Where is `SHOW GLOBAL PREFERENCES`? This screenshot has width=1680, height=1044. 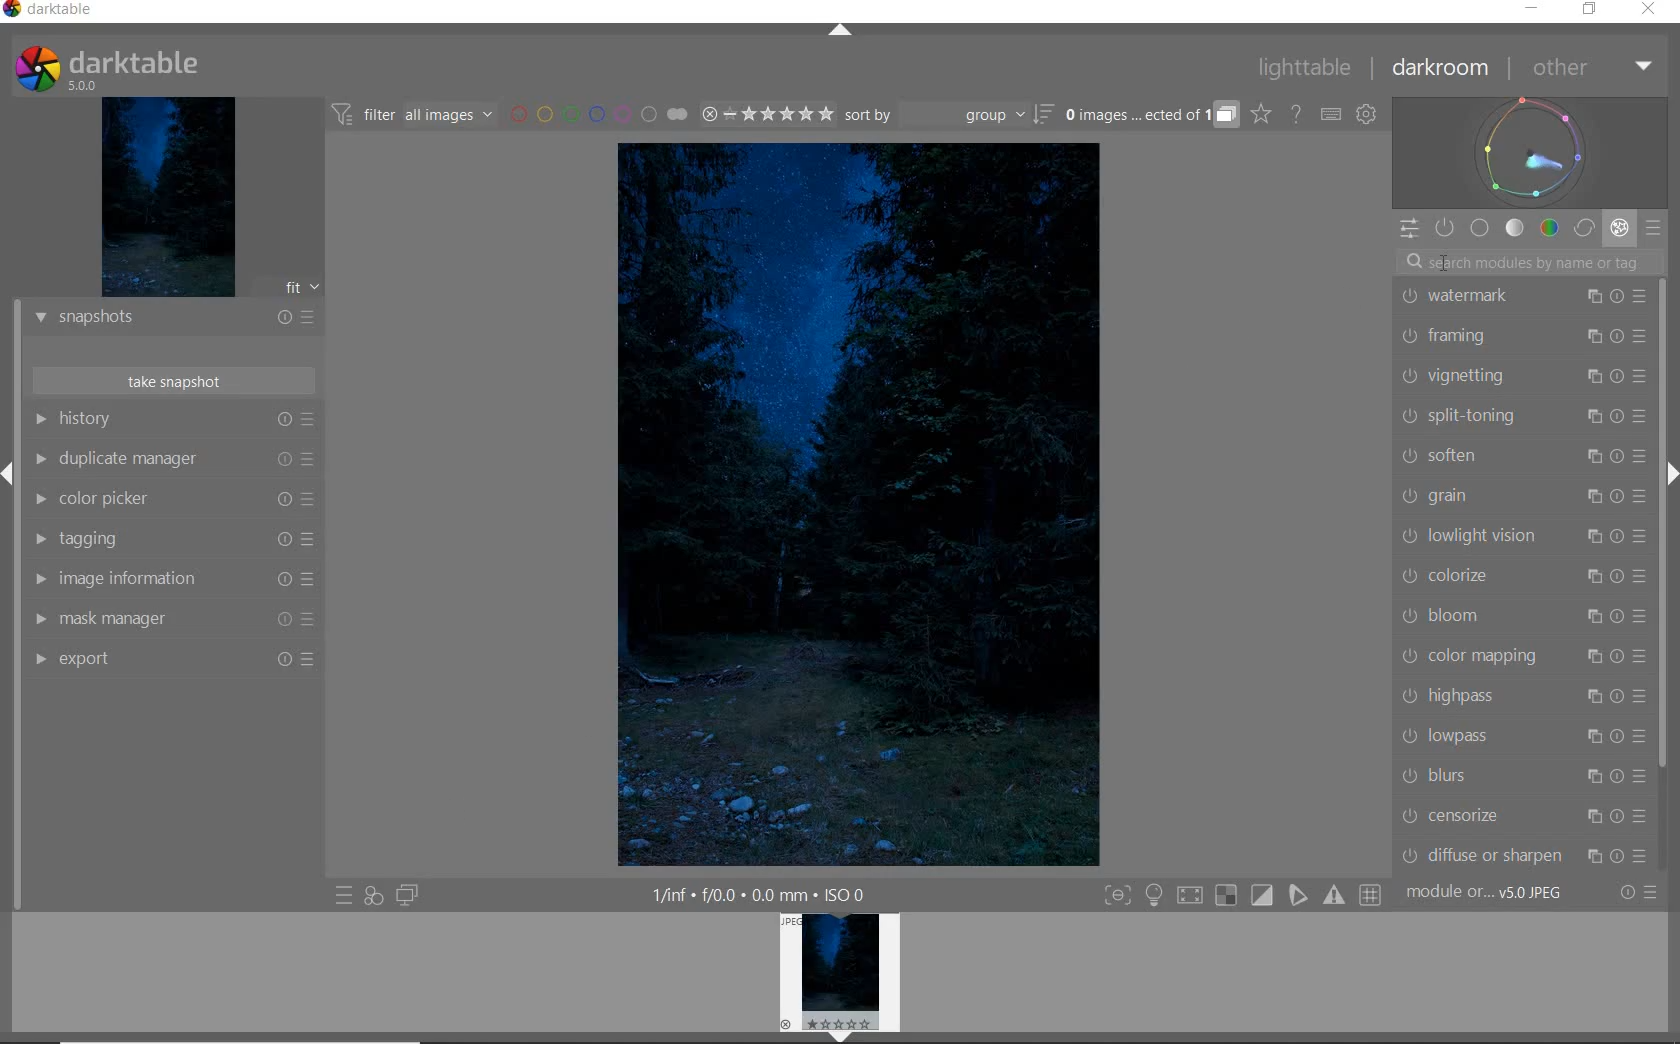 SHOW GLOBAL PREFERENCES is located at coordinates (1366, 114).